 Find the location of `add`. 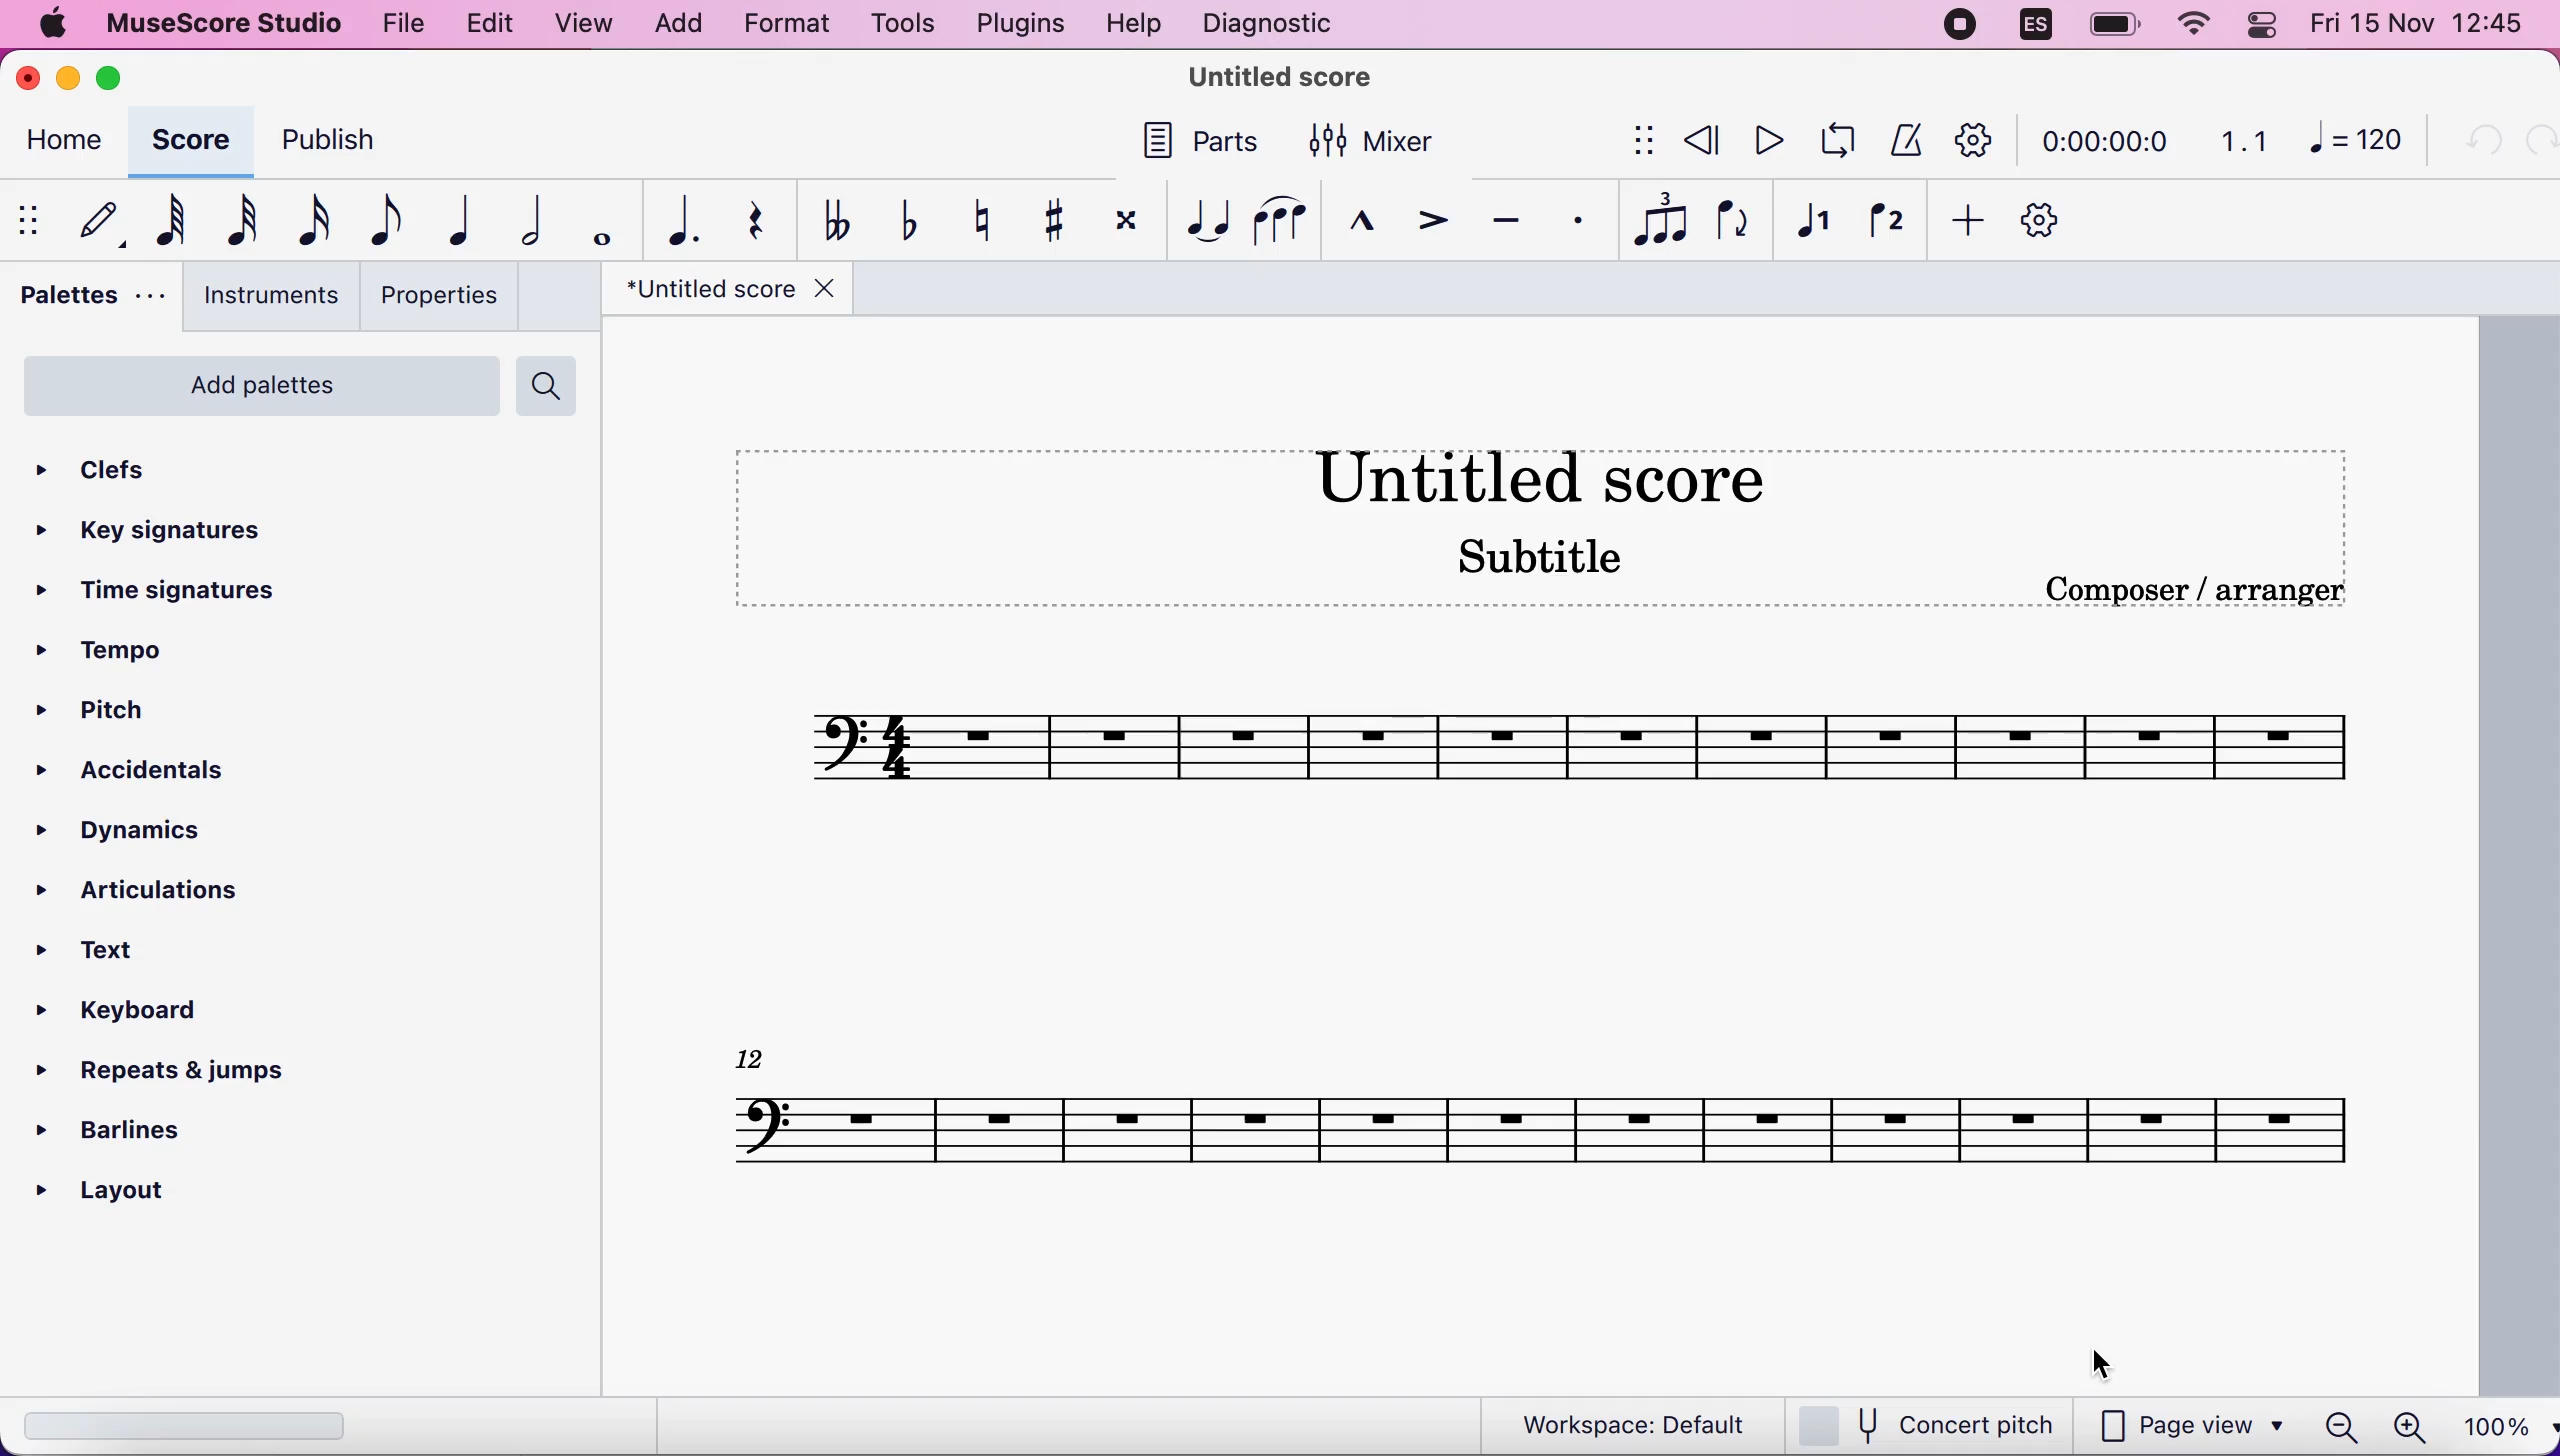

add is located at coordinates (1965, 218).